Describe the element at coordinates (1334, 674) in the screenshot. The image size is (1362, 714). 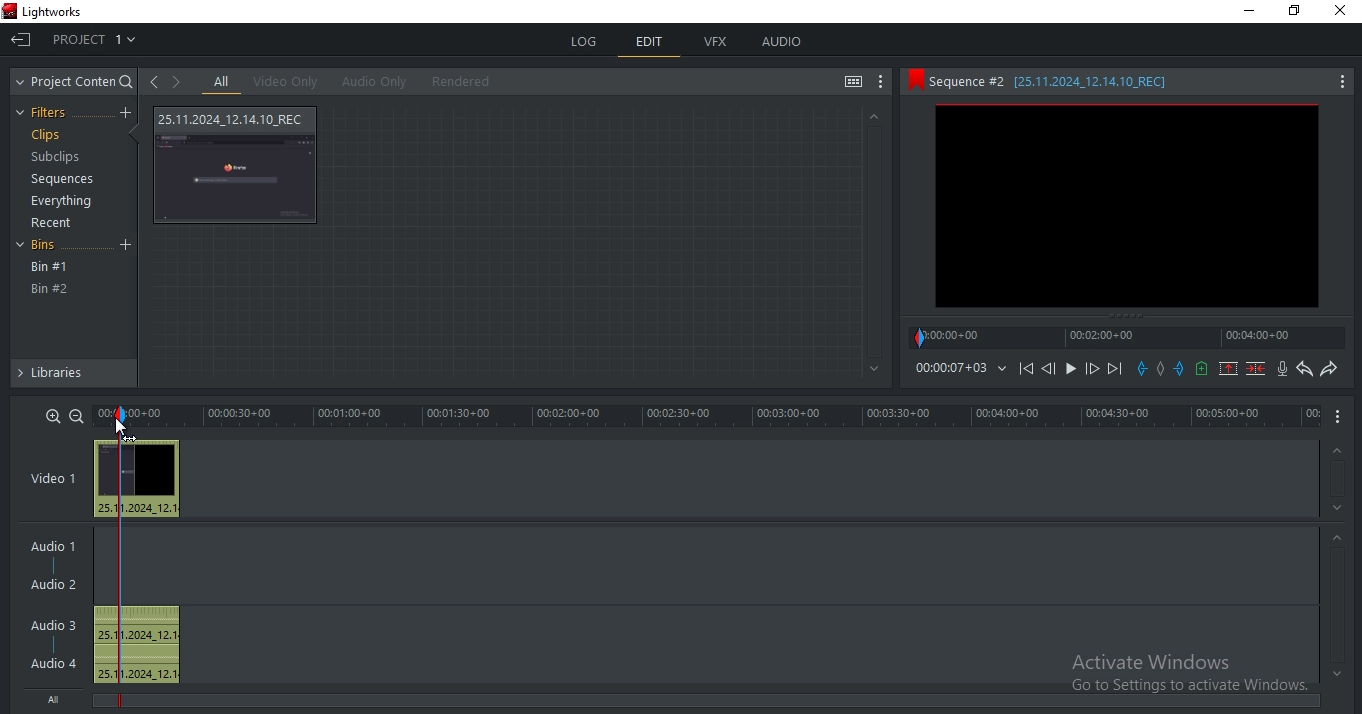
I see `Bottom` at that location.